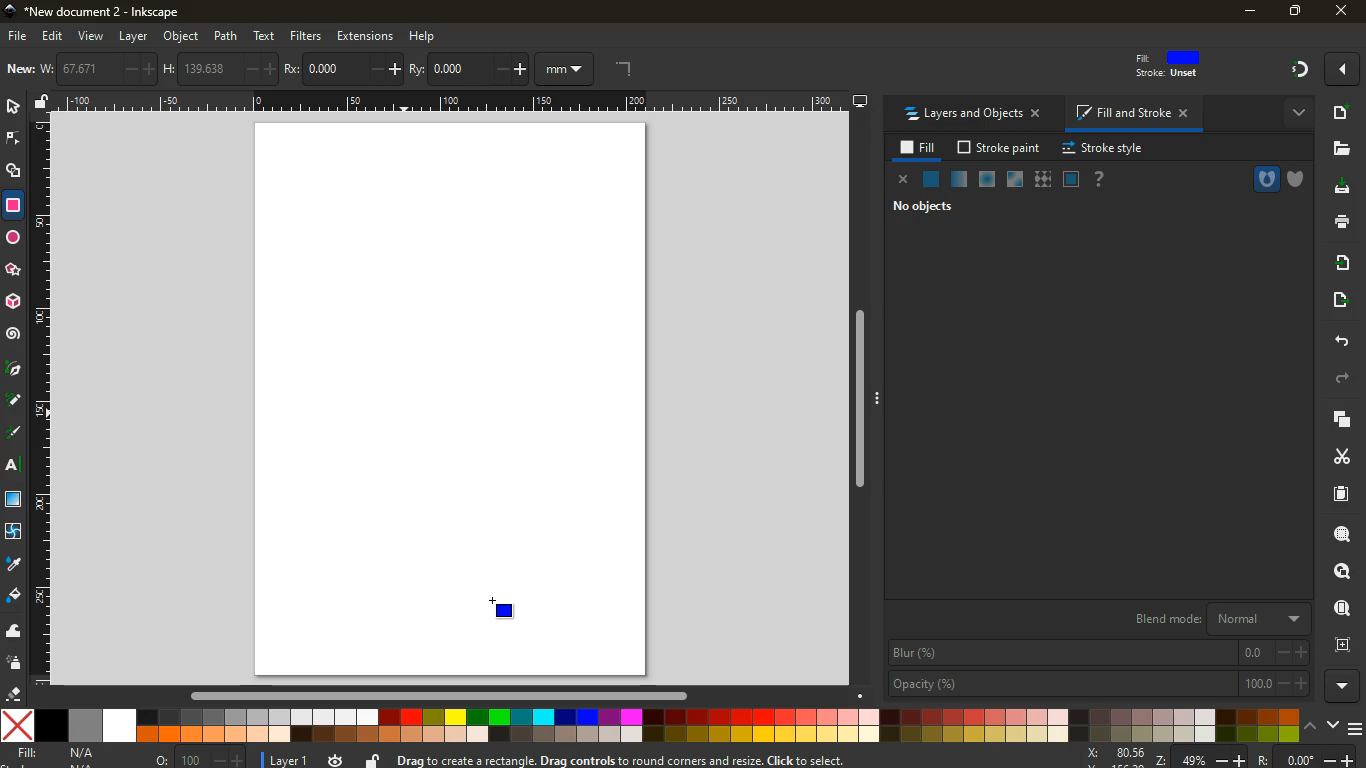 The height and width of the screenshot is (768, 1366). I want to click on Vertical Margin, so click(459, 102).